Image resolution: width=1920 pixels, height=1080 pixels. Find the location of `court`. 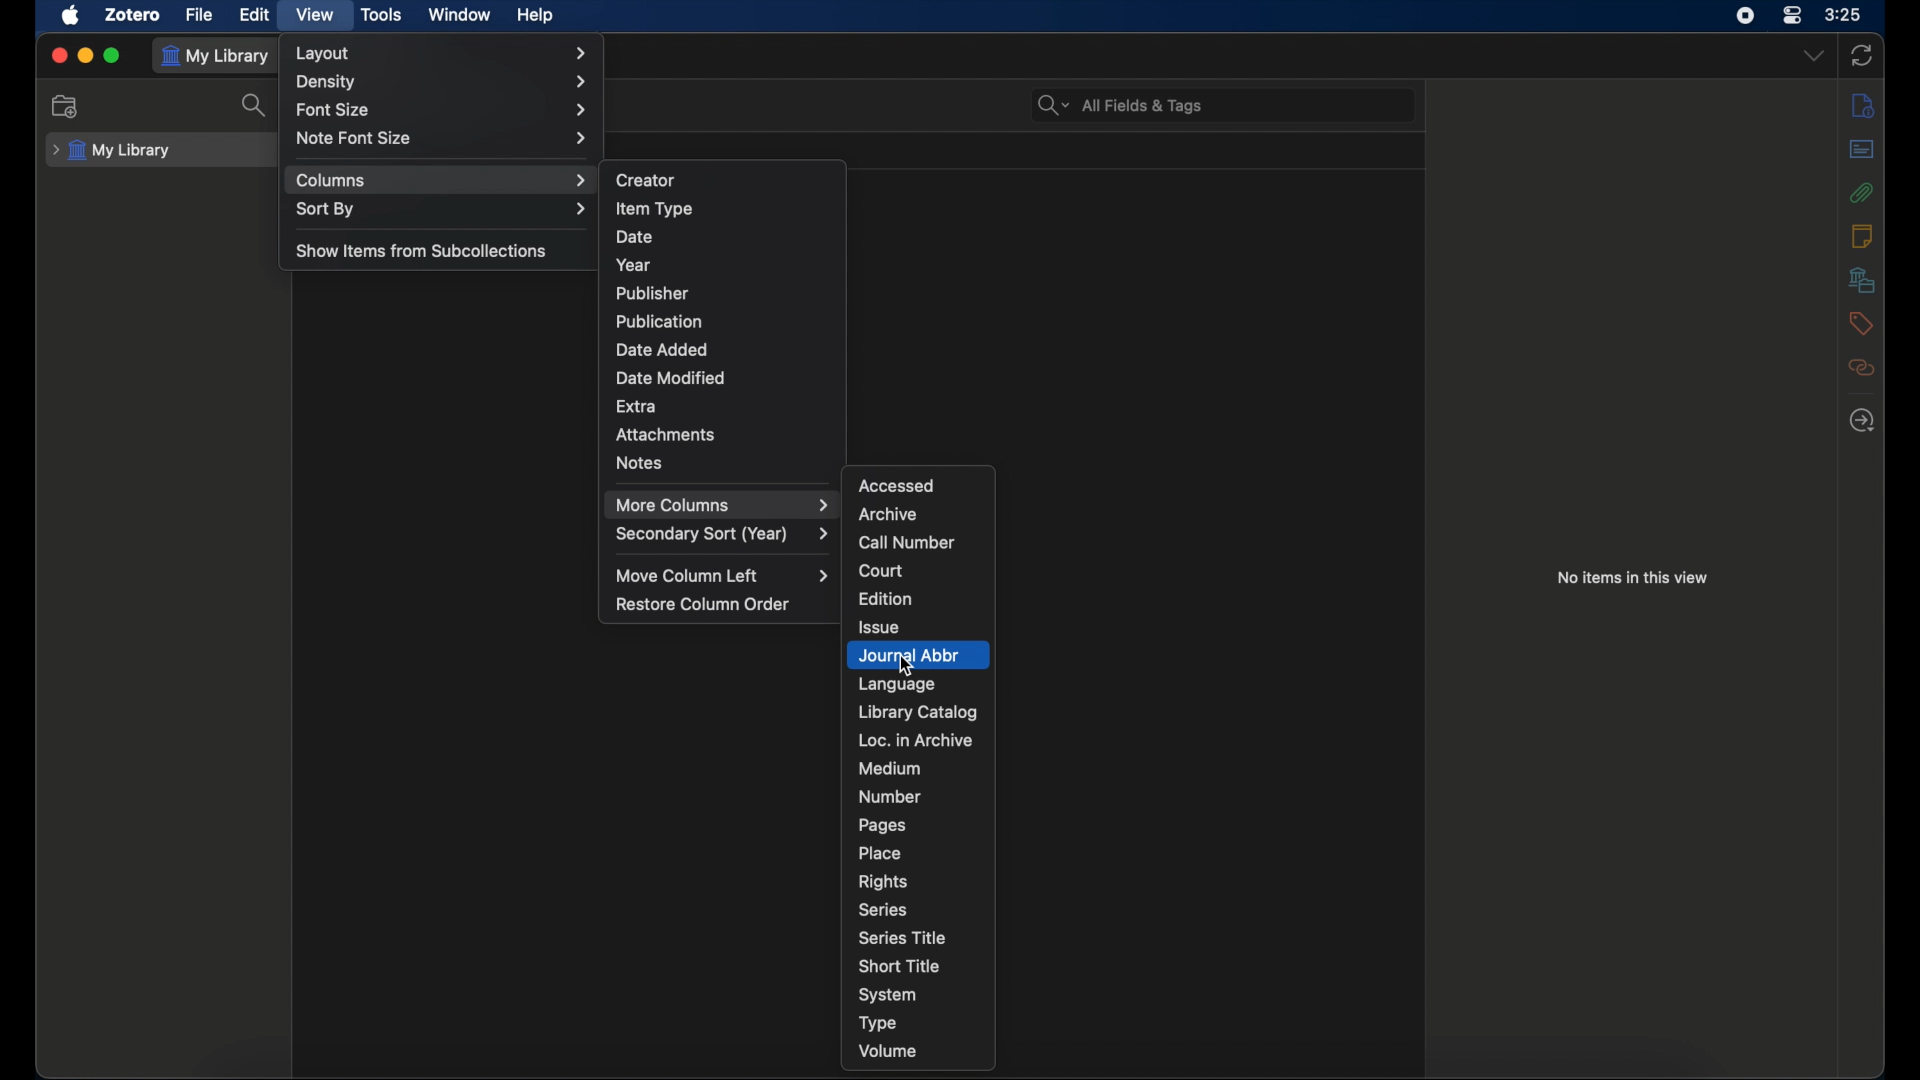

court is located at coordinates (880, 570).